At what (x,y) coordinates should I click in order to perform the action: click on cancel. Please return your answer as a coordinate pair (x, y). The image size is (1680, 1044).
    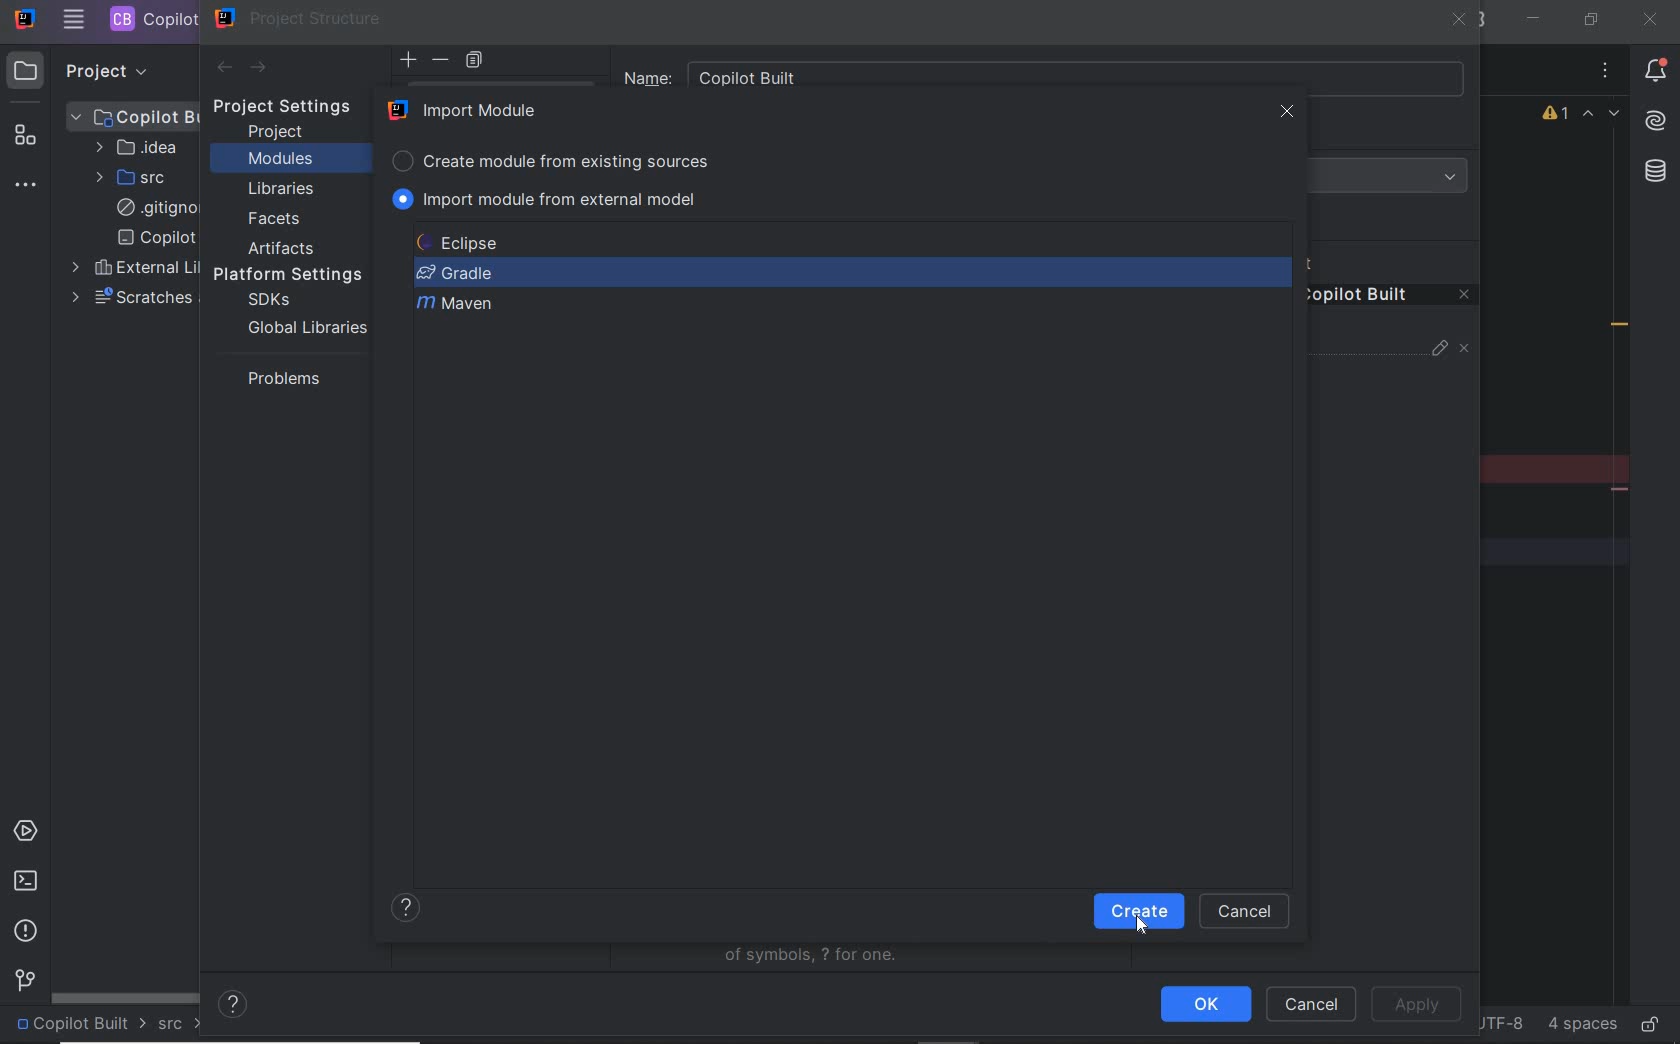
    Looking at the image, I should click on (1246, 912).